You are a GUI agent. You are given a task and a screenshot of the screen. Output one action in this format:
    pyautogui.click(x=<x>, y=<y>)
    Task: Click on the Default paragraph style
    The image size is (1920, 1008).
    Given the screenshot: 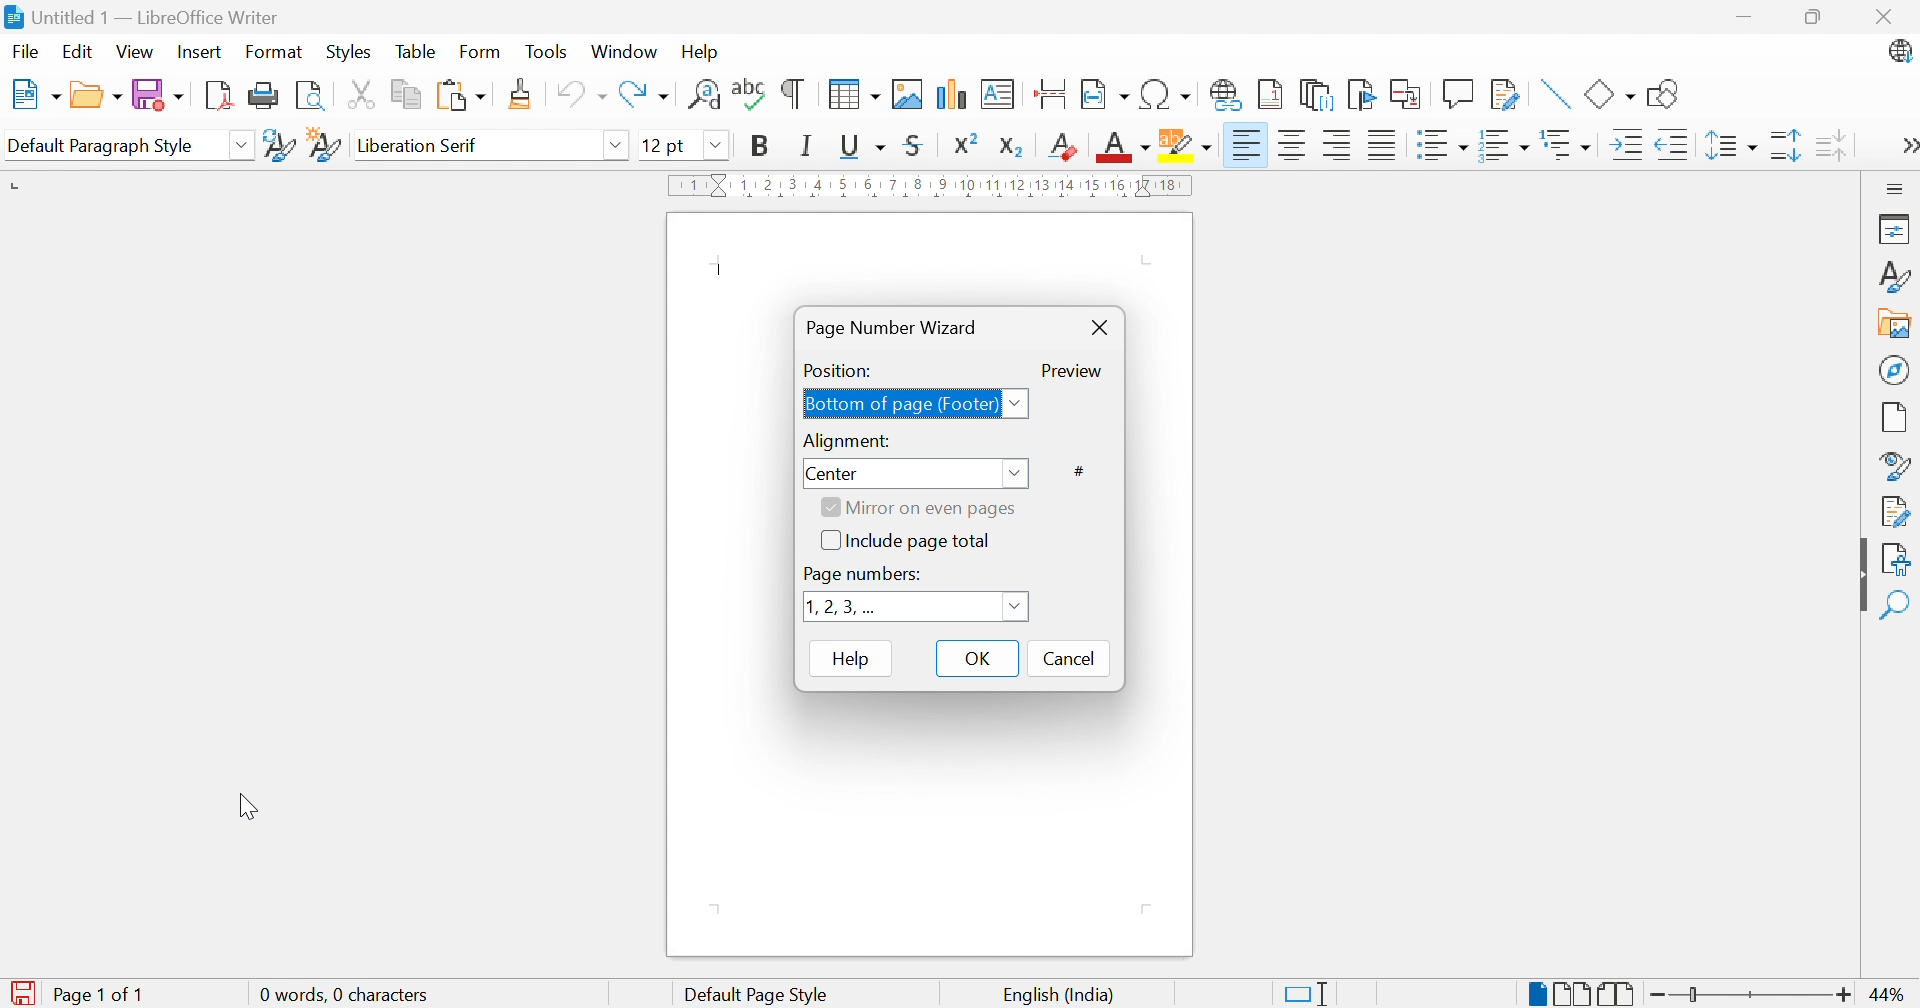 What is the action you would take?
    pyautogui.click(x=102, y=148)
    